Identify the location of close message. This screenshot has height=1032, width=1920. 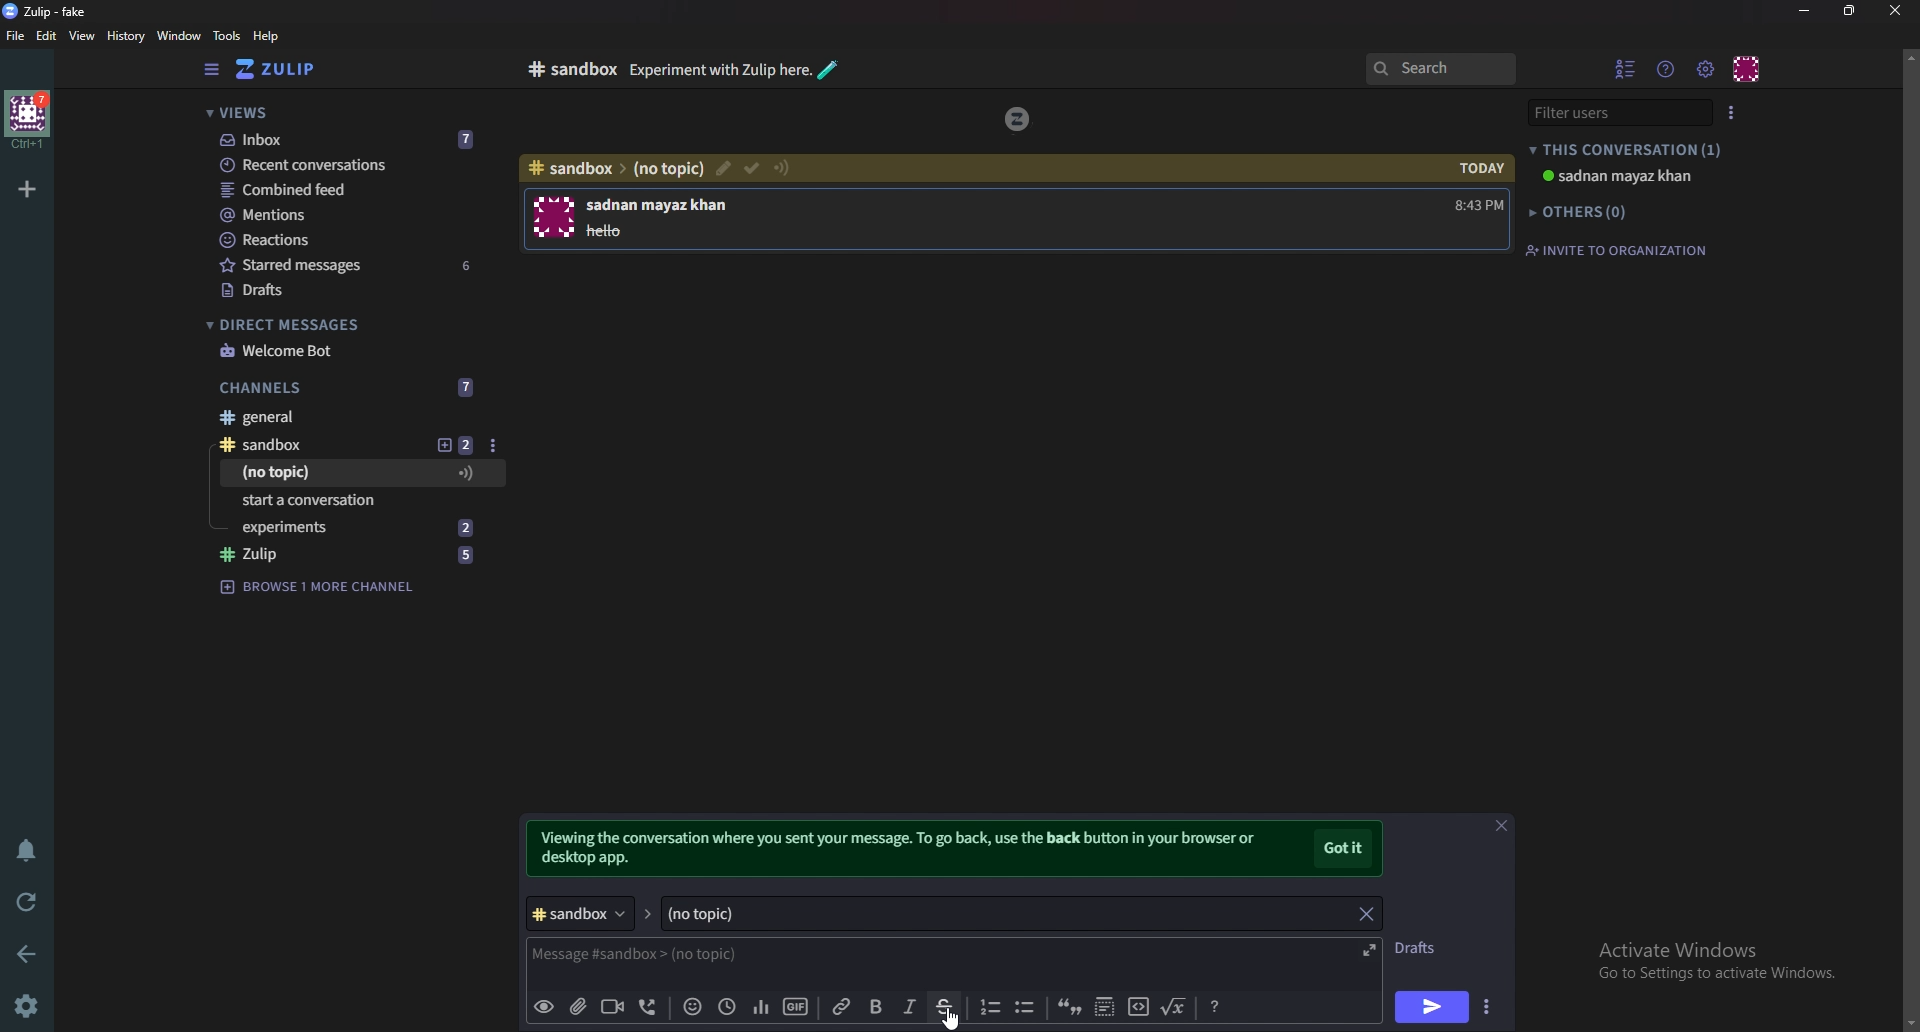
(1501, 900).